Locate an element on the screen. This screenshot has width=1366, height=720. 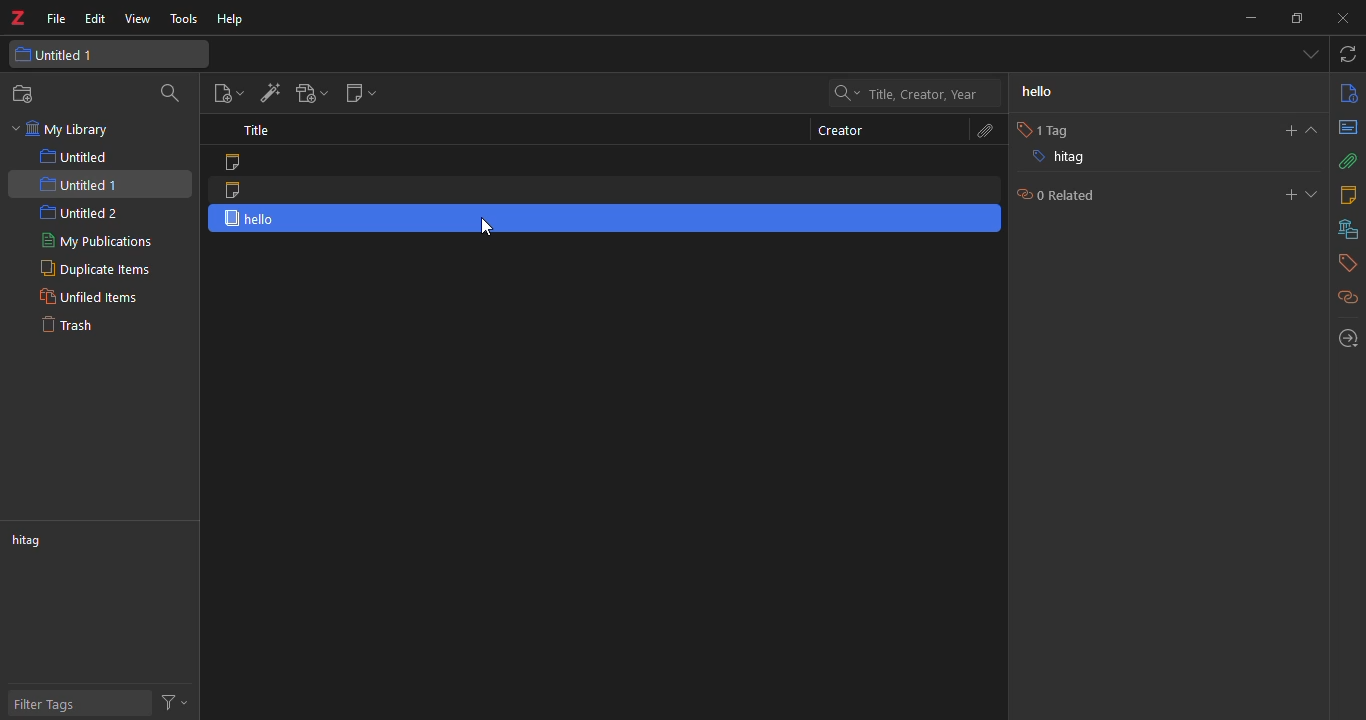
close is located at coordinates (1338, 16).